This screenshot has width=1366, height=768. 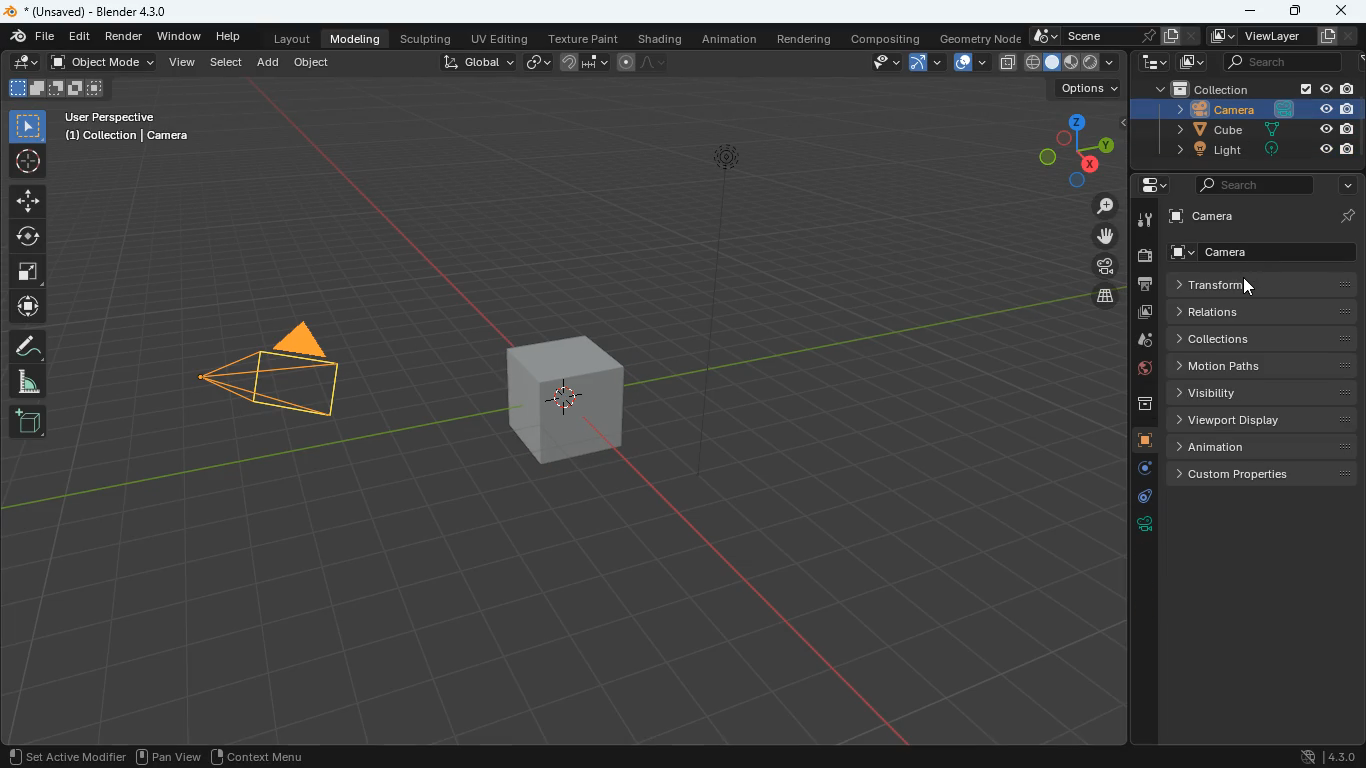 What do you see at coordinates (583, 38) in the screenshot?
I see `texture paint` at bounding box center [583, 38].